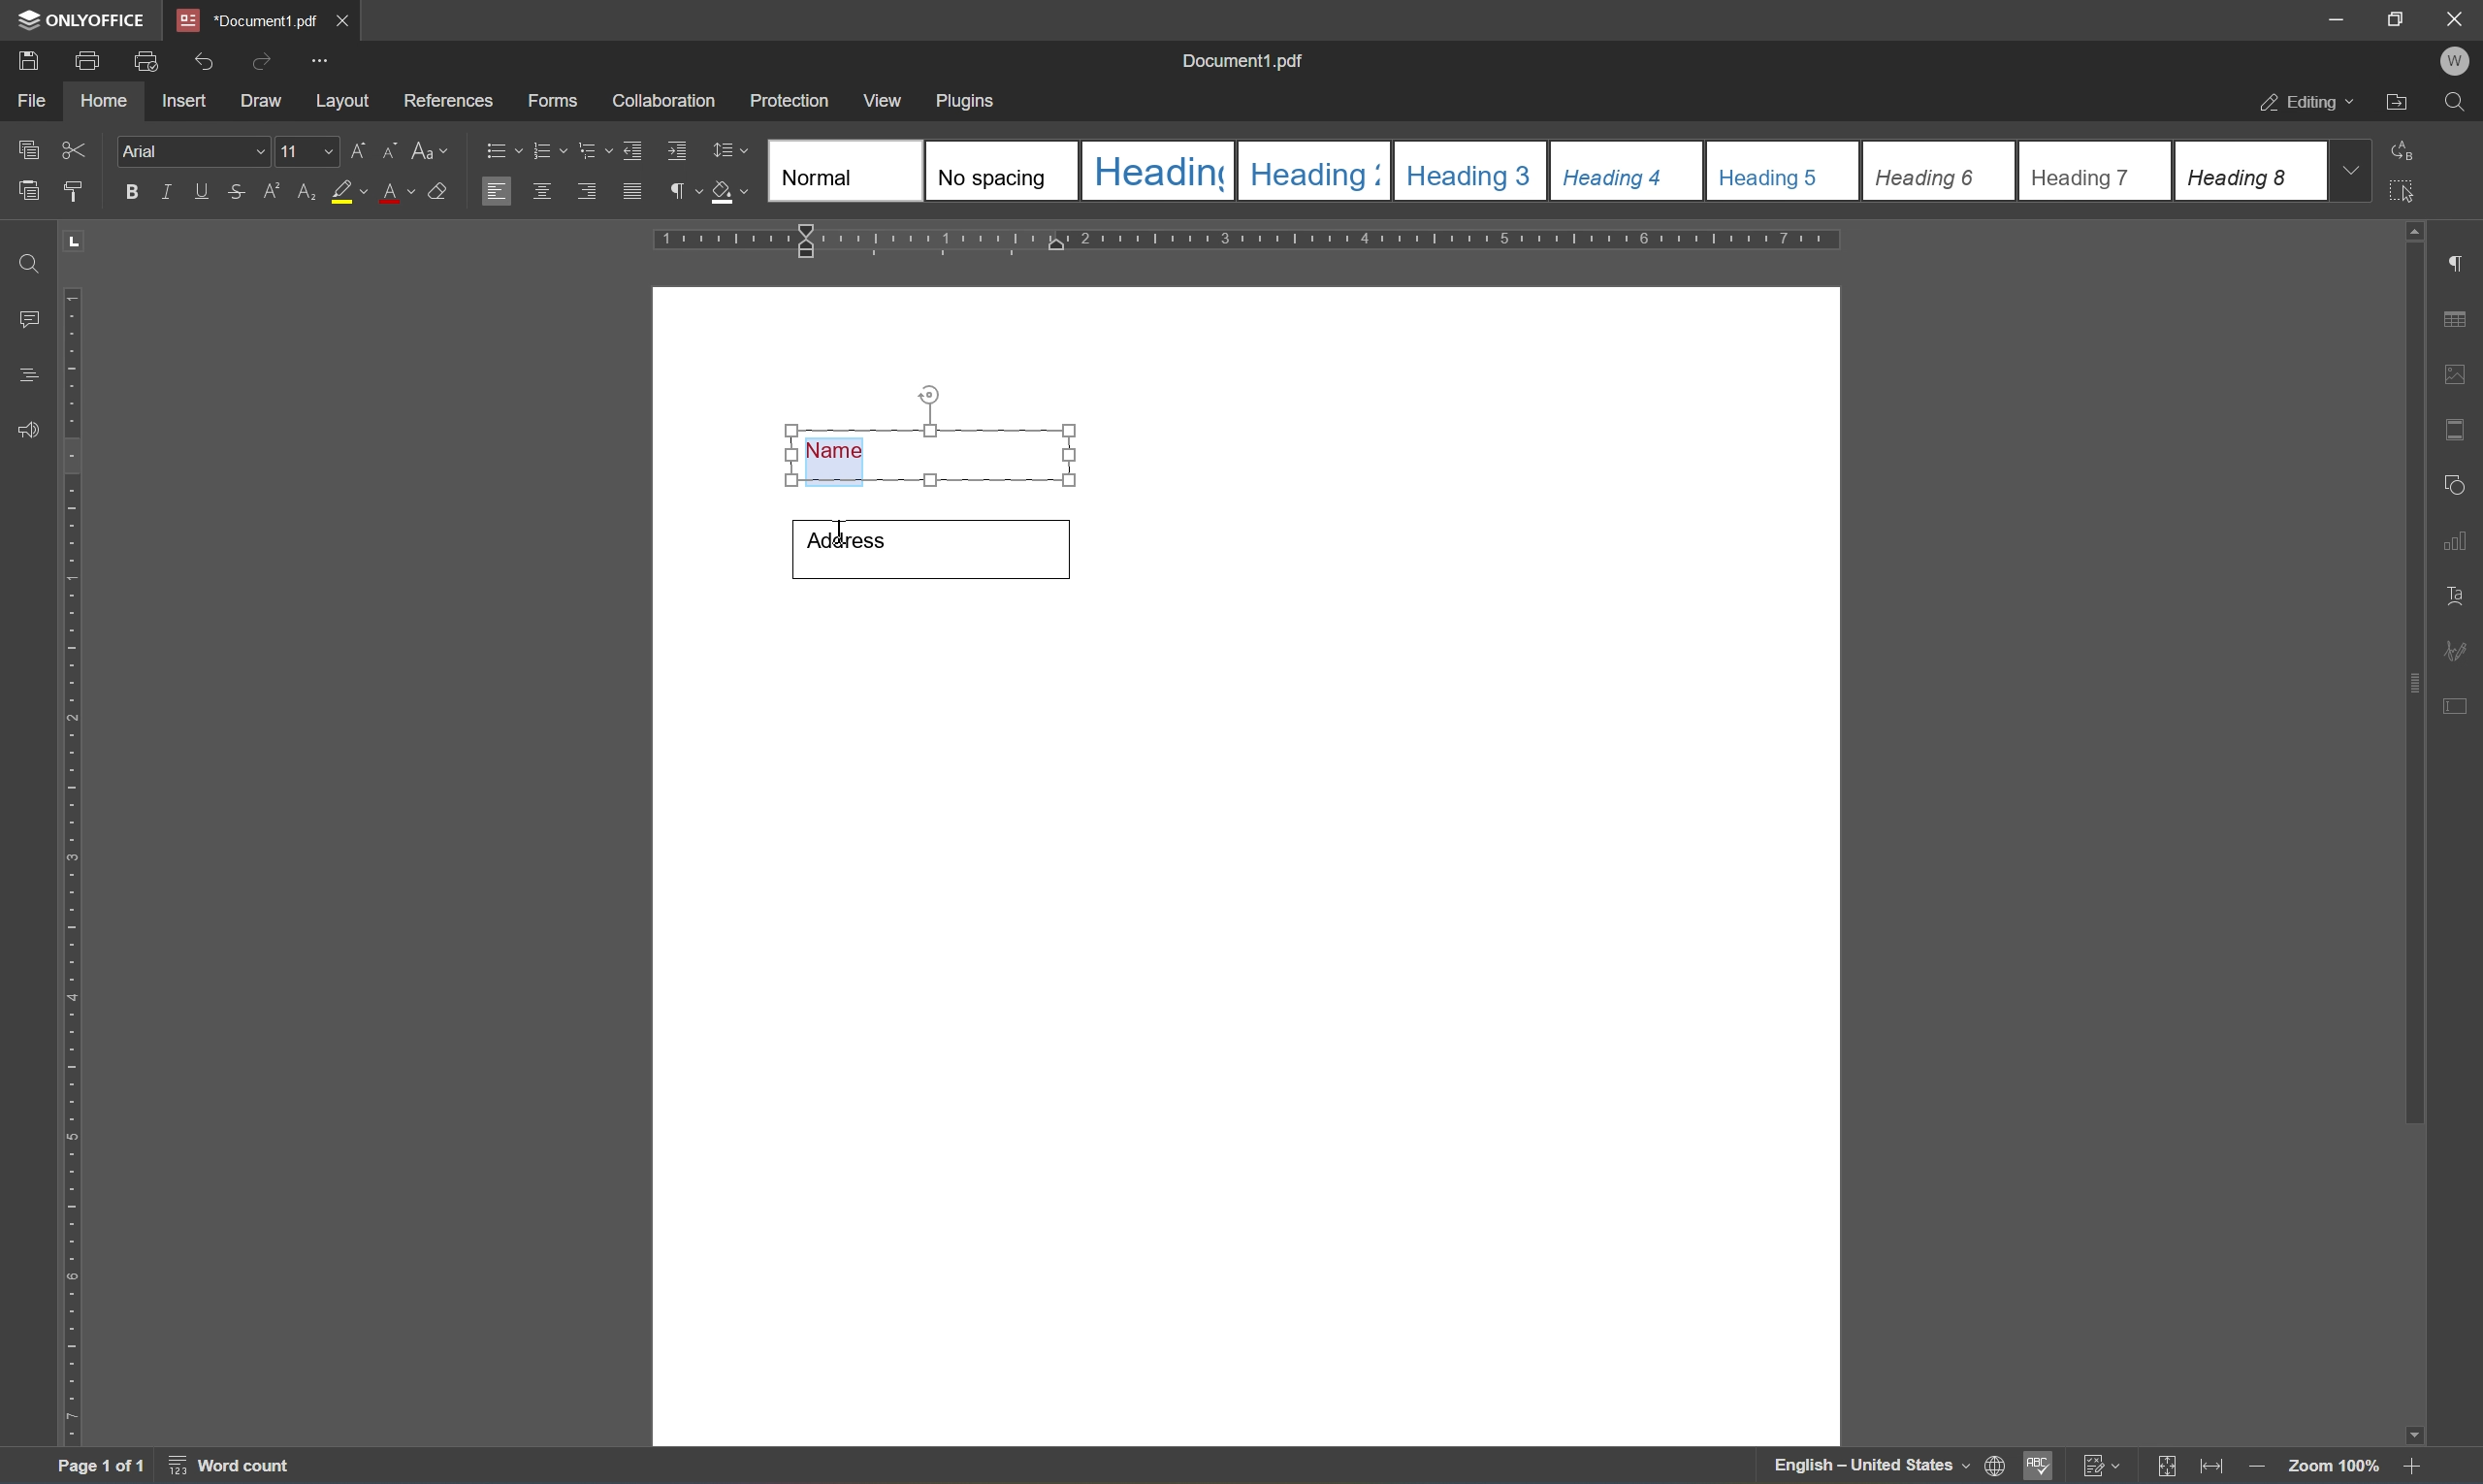  What do you see at coordinates (2460, 480) in the screenshot?
I see `shape settings` at bounding box center [2460, 480].